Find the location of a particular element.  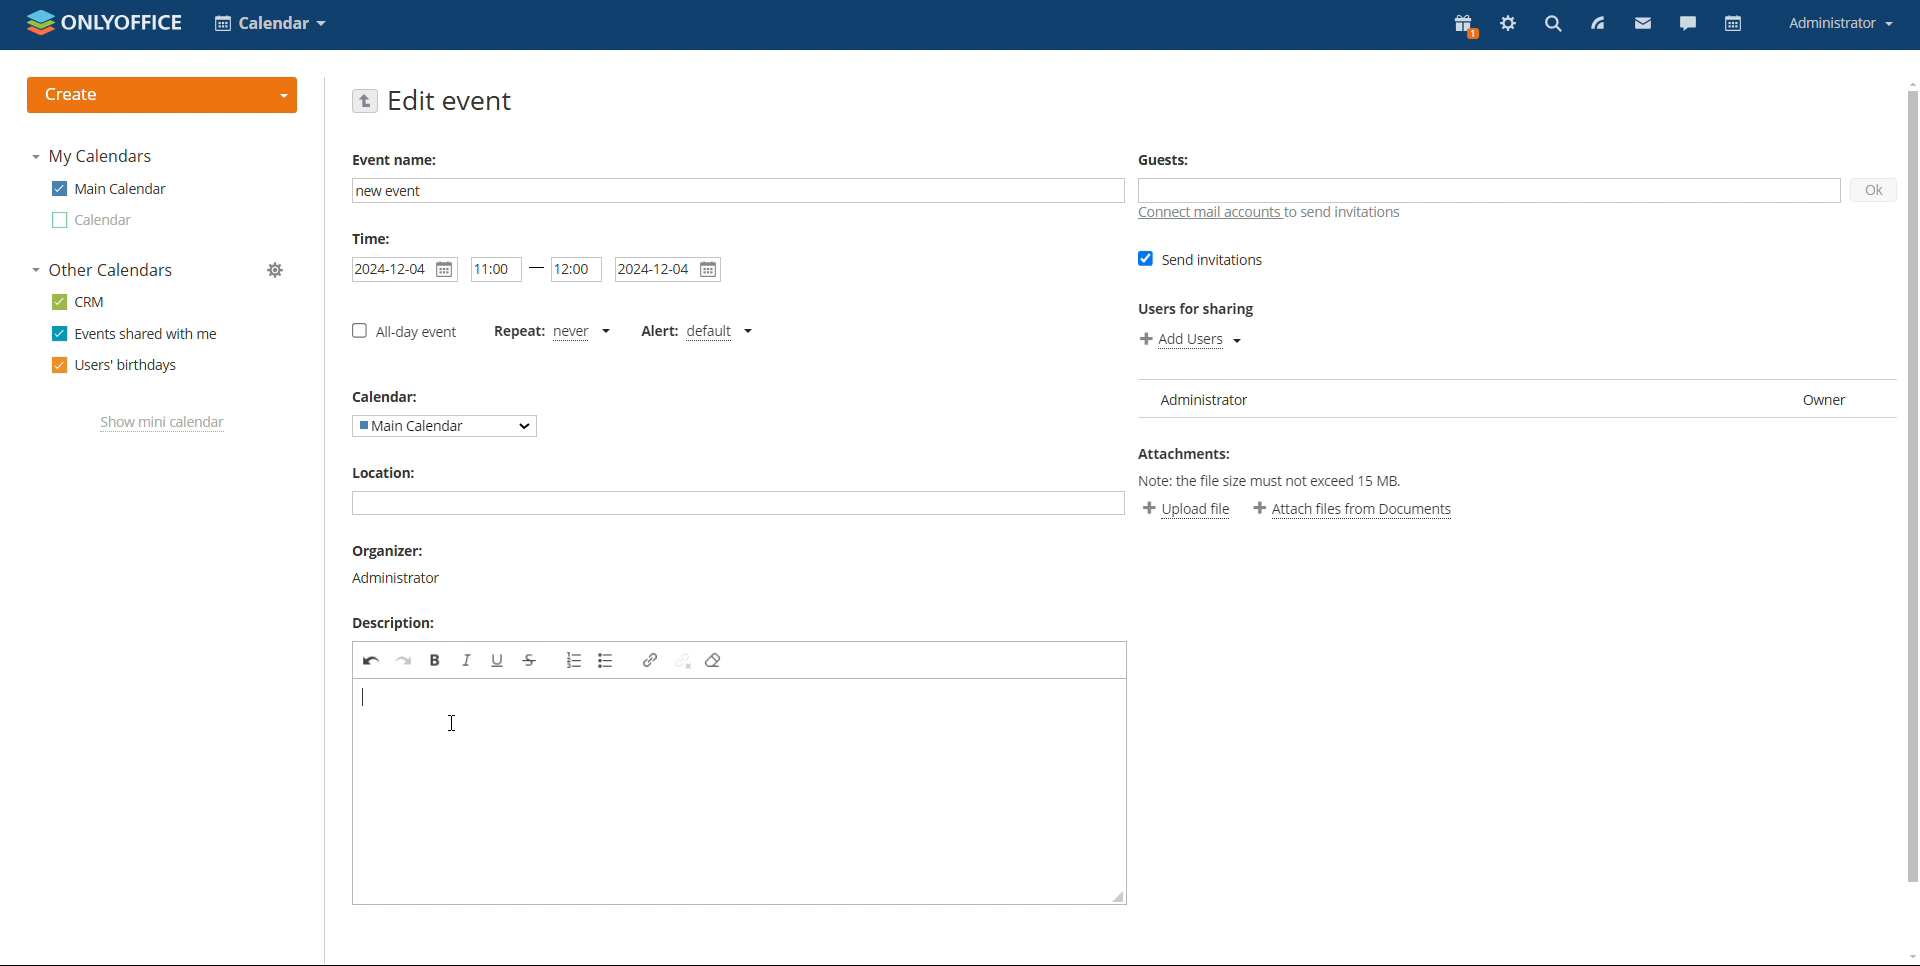

account is located at coordinates (1839, 23).